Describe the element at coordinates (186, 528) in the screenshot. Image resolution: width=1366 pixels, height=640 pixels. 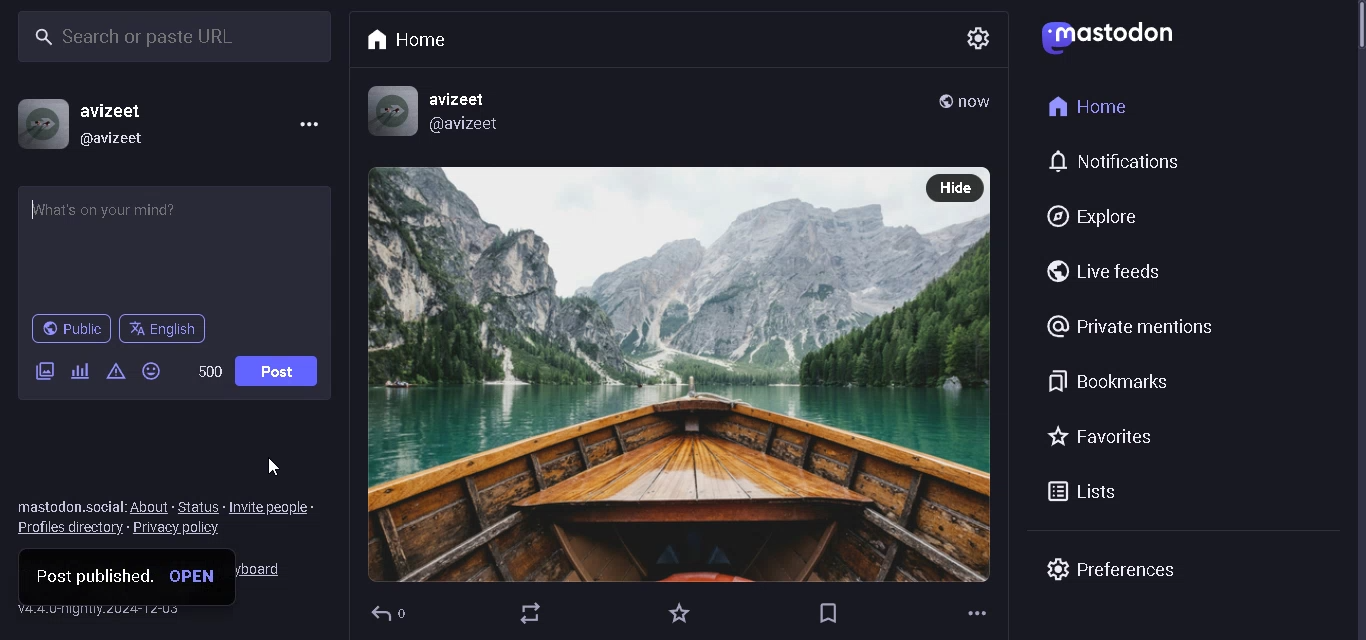
I see `privacy policy` at that location.